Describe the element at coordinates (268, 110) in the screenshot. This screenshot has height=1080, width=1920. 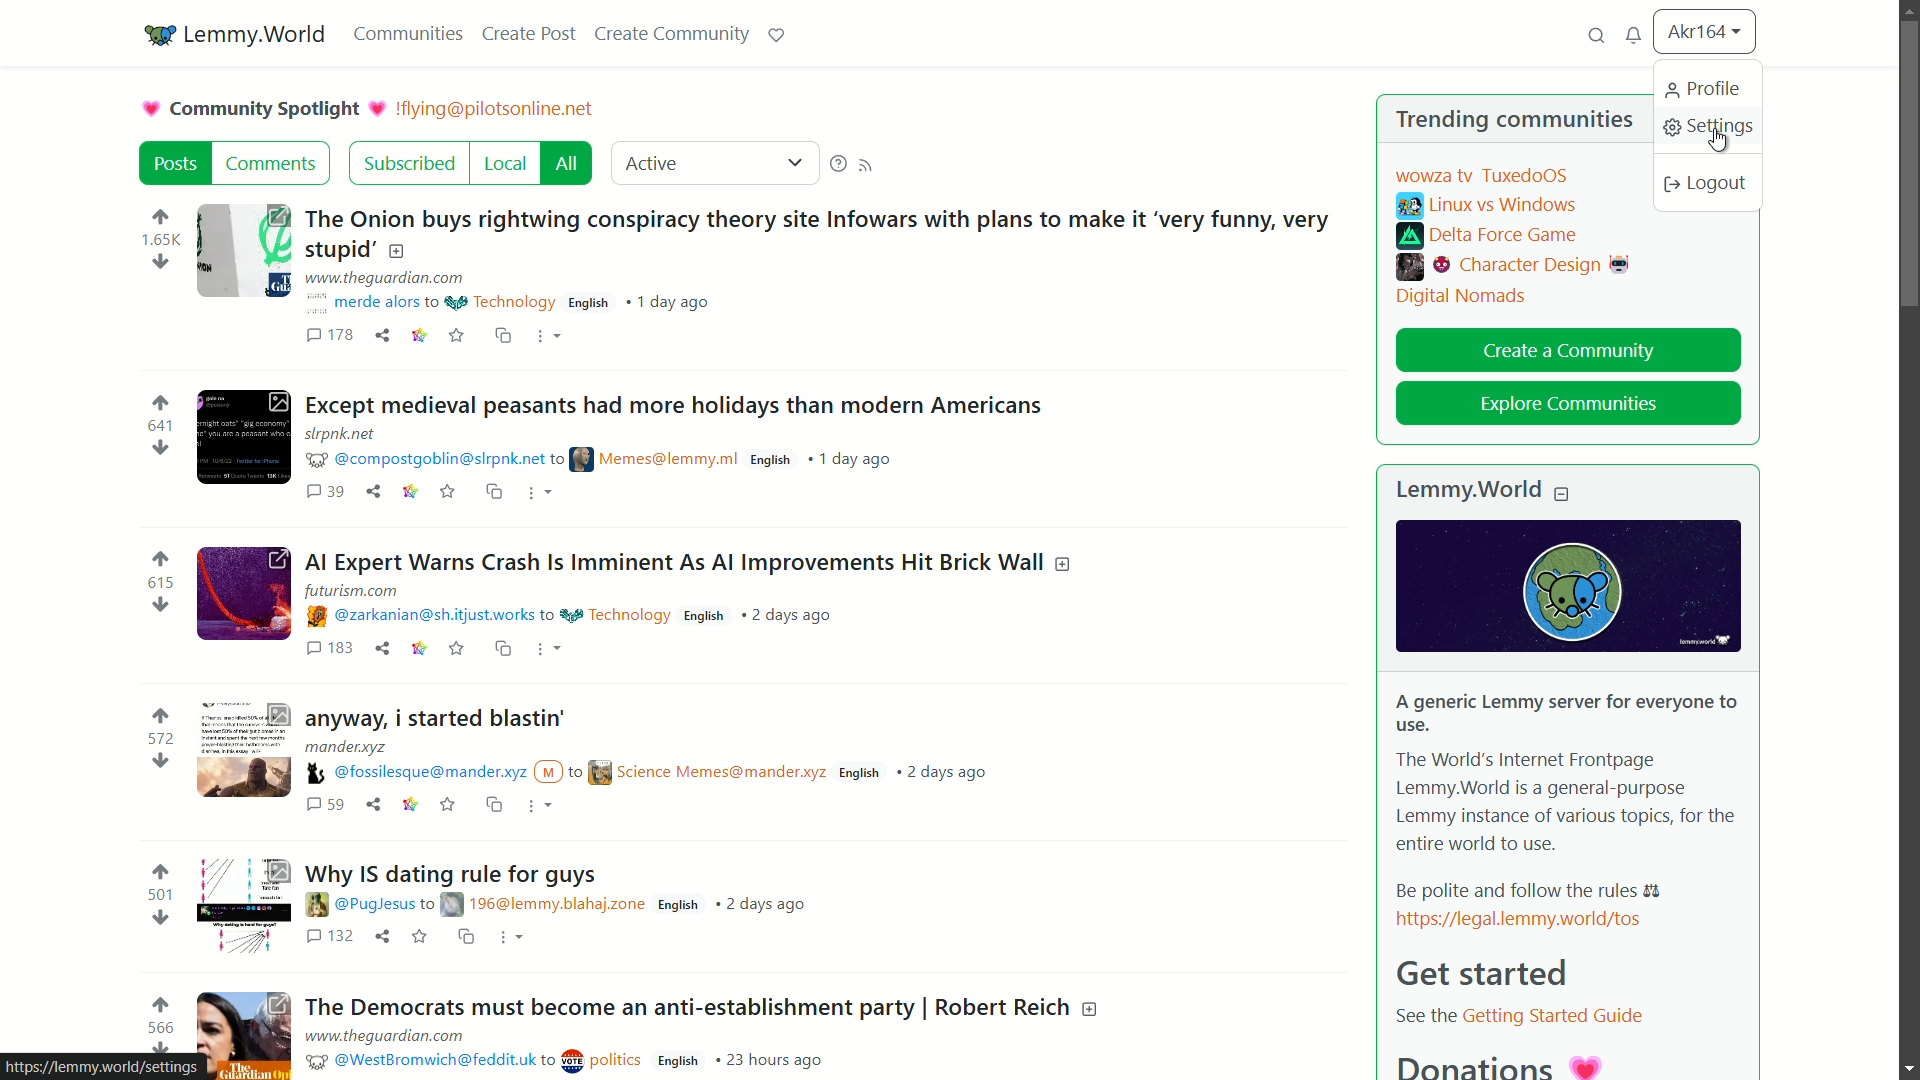
I see `community spotlight` at that location.